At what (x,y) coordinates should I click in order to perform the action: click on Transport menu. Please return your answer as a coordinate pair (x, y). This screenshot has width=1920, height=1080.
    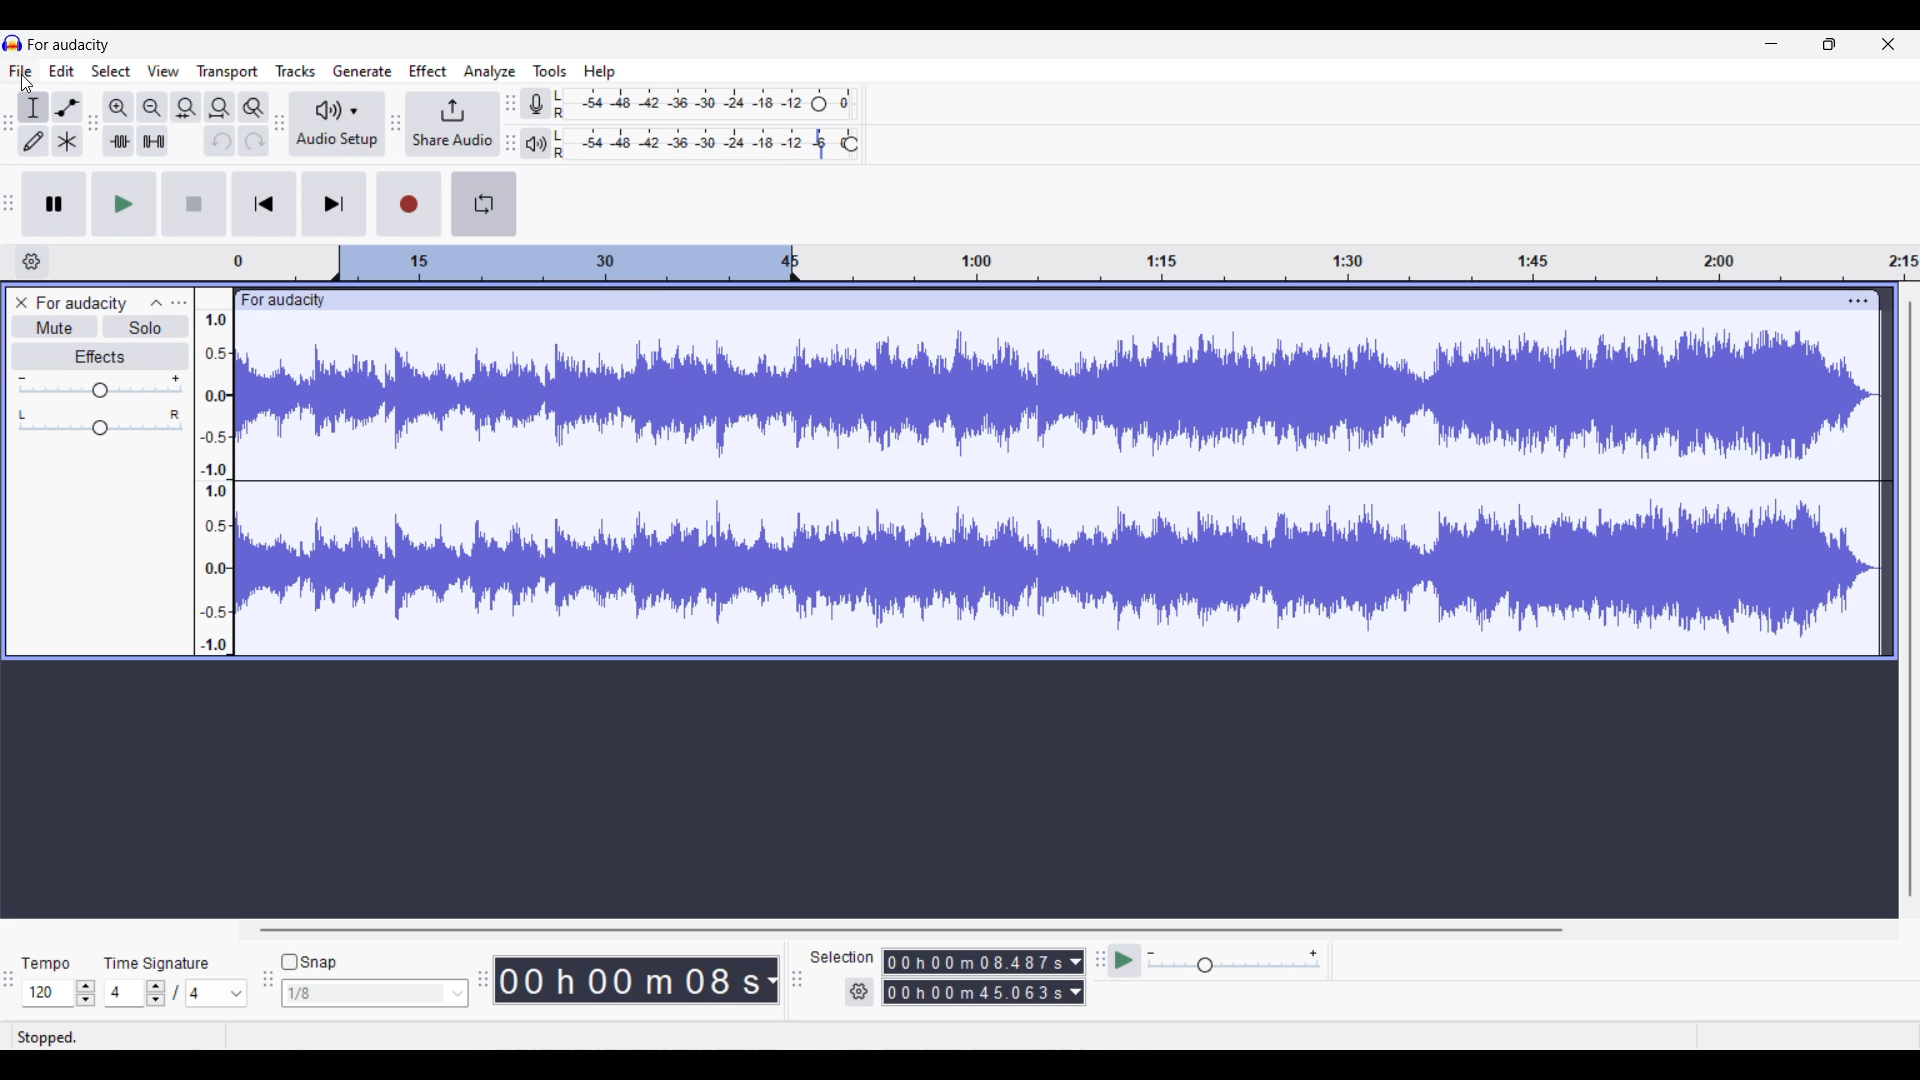
    Looking at the image, I should click on (228, 72).